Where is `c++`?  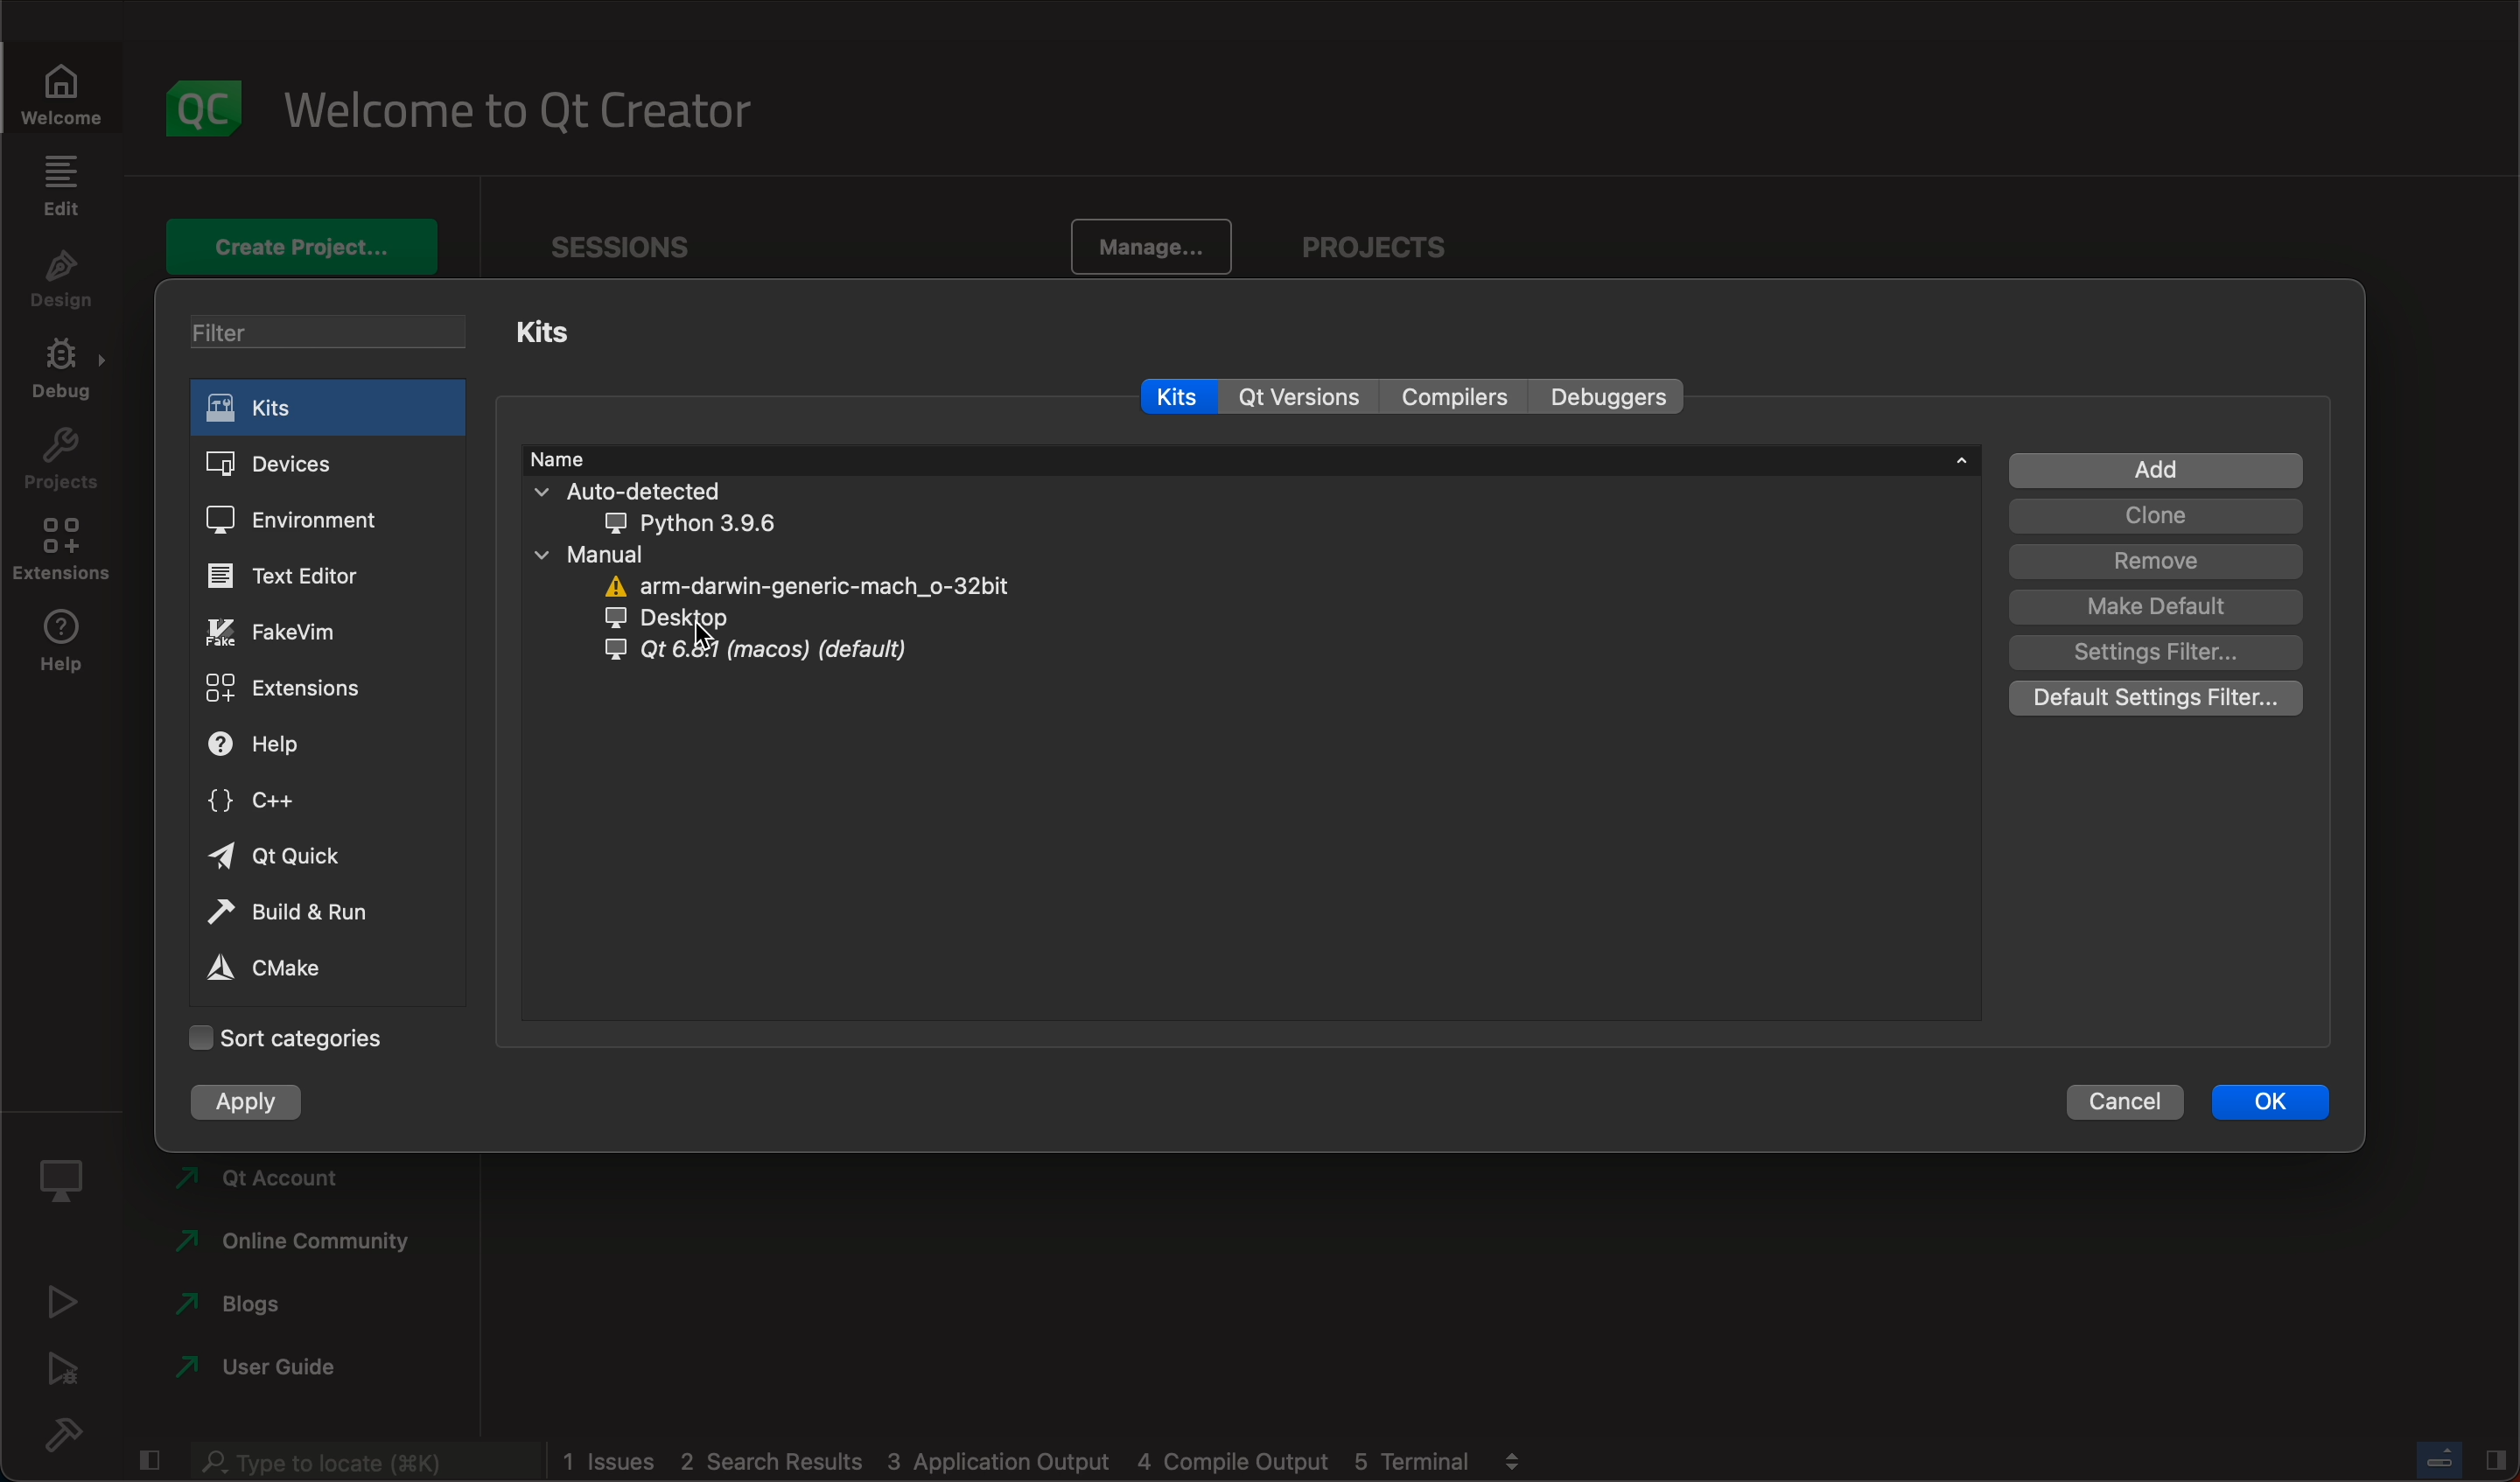 c++ is located at coordinates (285, 802).